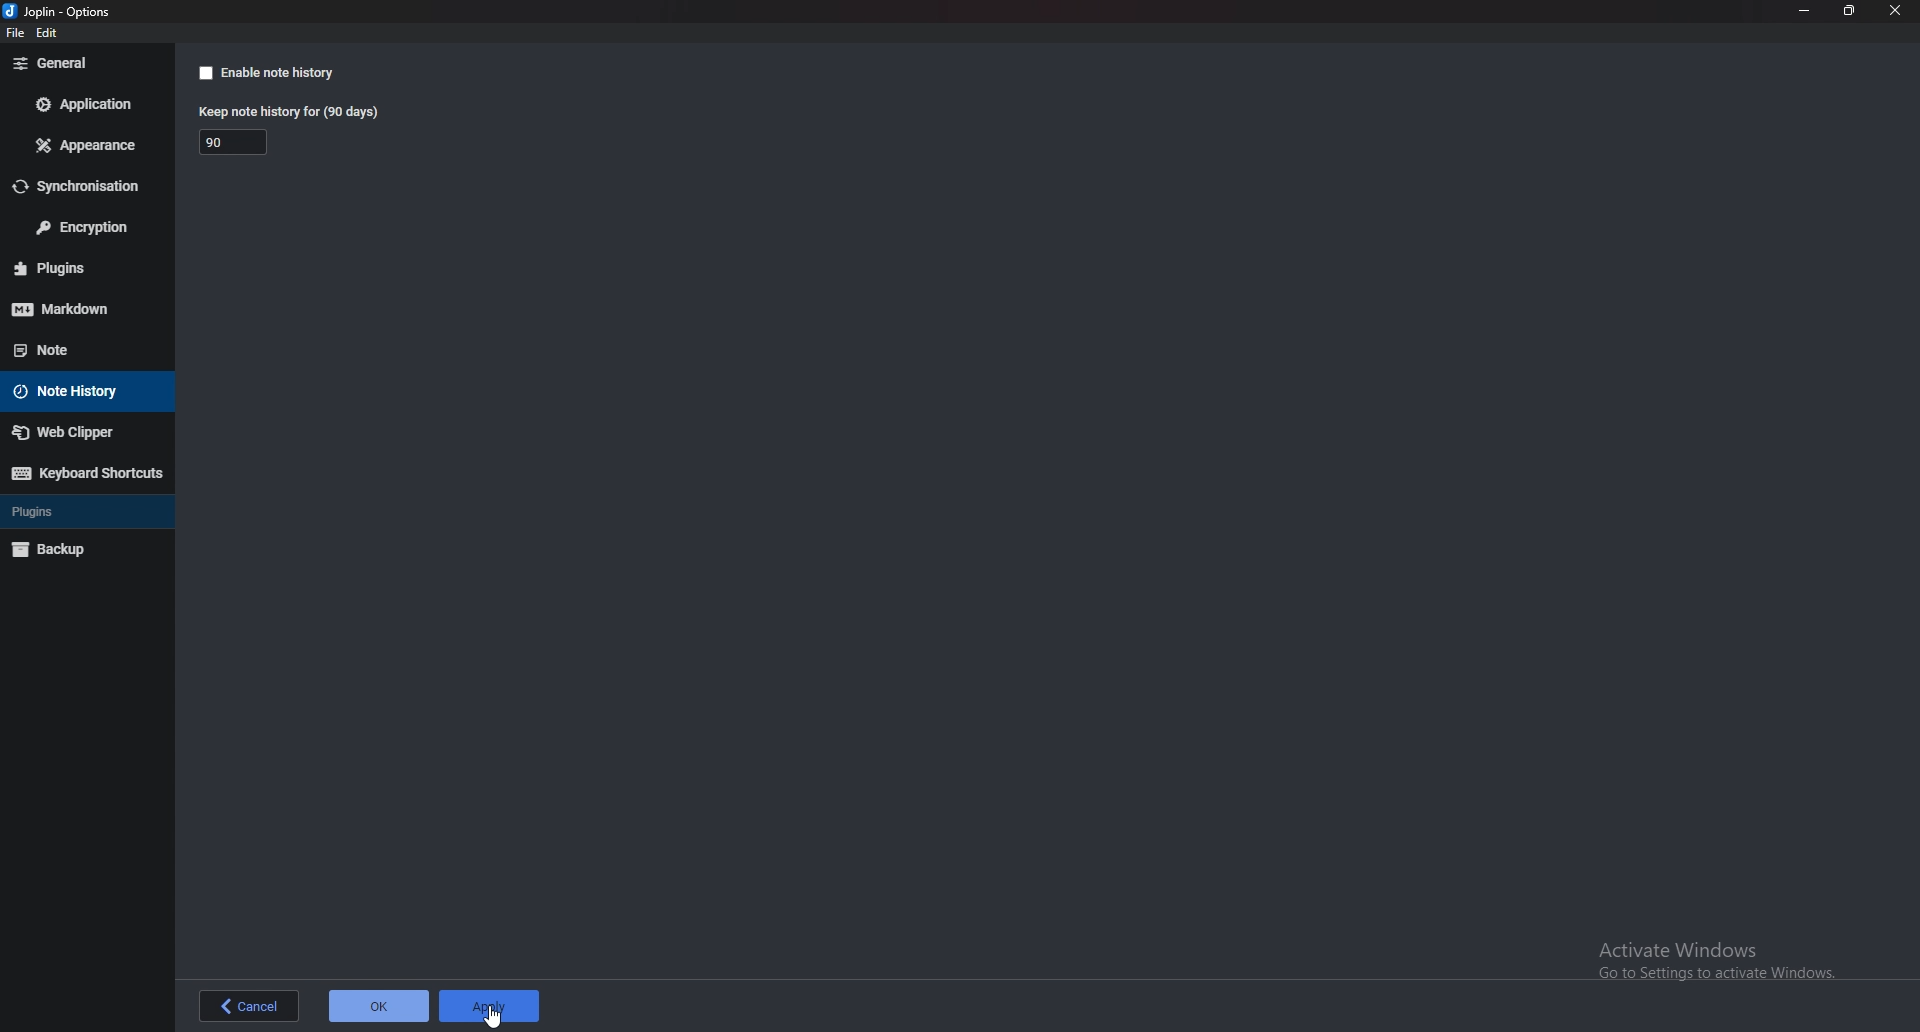 The image size is (1920, 1032). What do you see at coordinates (82, 267) in the screenshot?
I see `Plugins` at bounding box center [82, 267].